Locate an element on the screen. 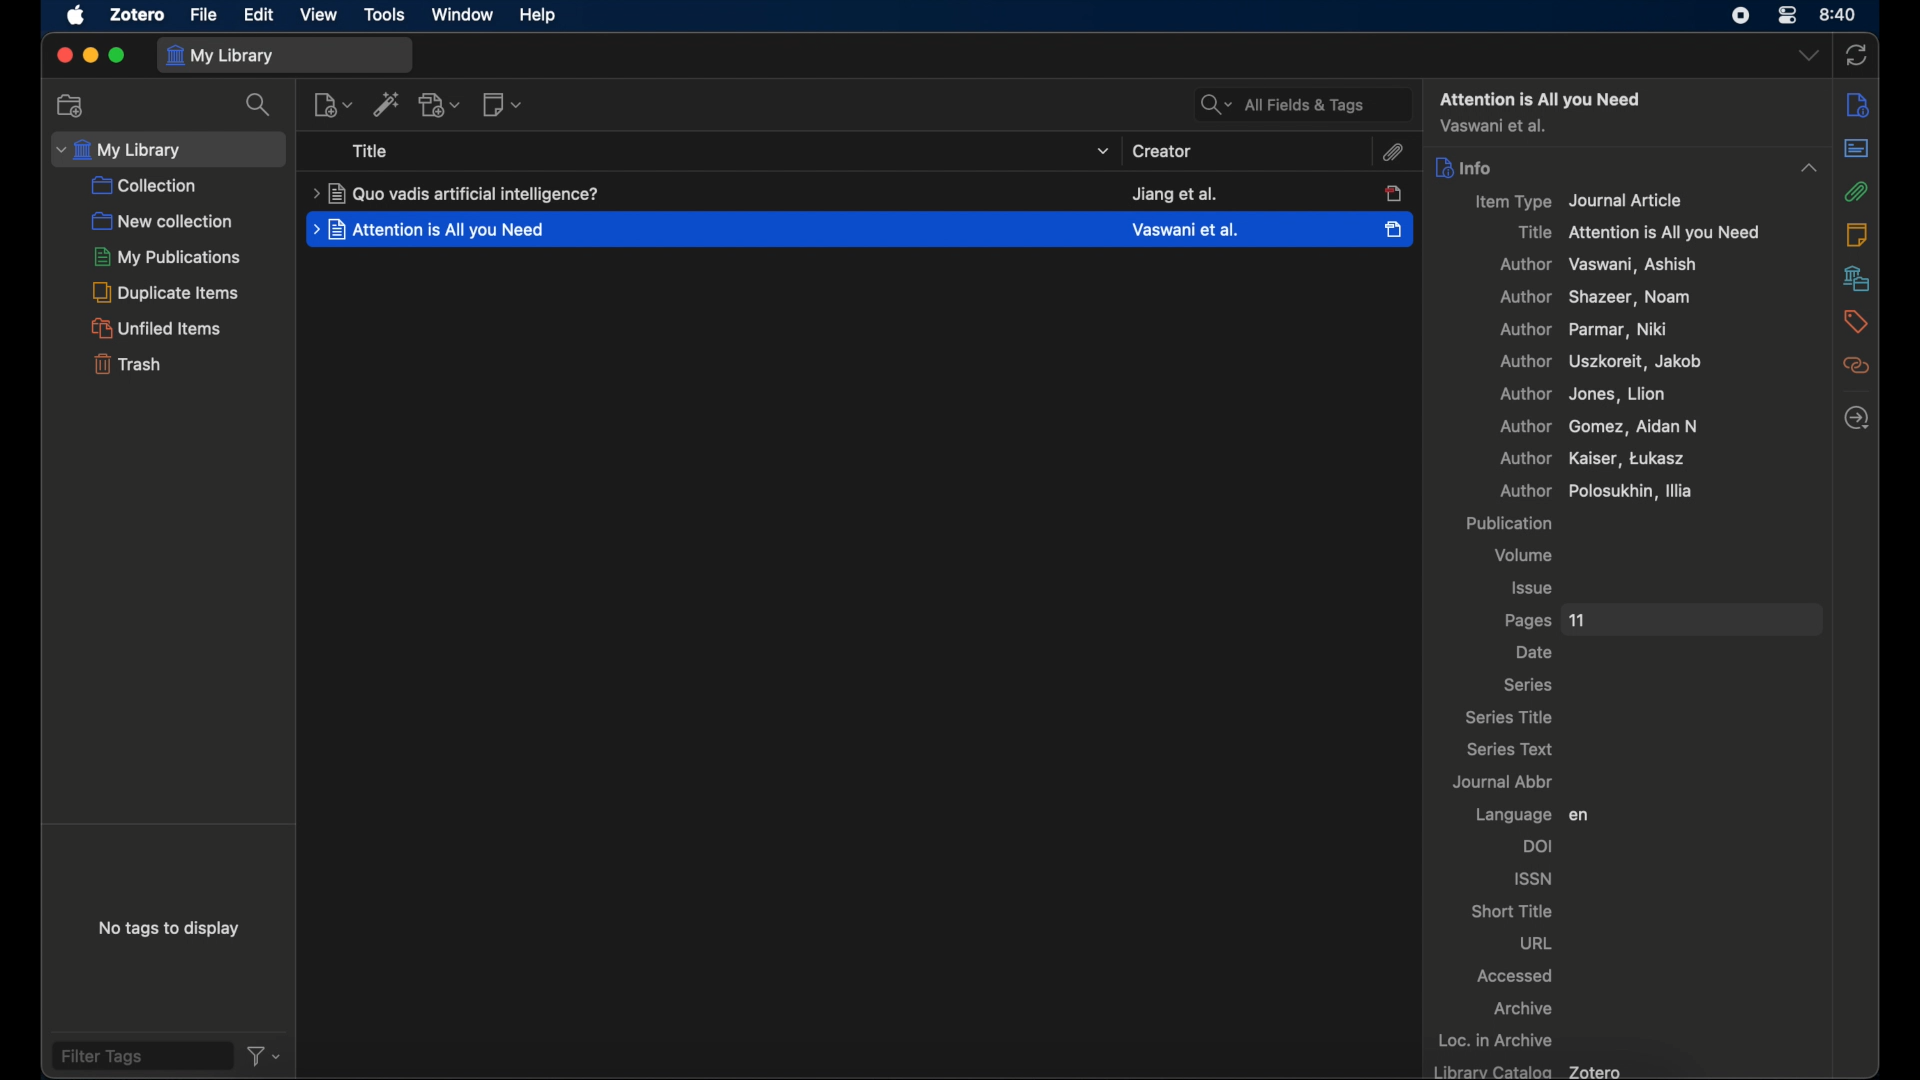 Image resolution: width=1920 pixels, height=1080 pixels. pages is located at coordinates (1514, 621).